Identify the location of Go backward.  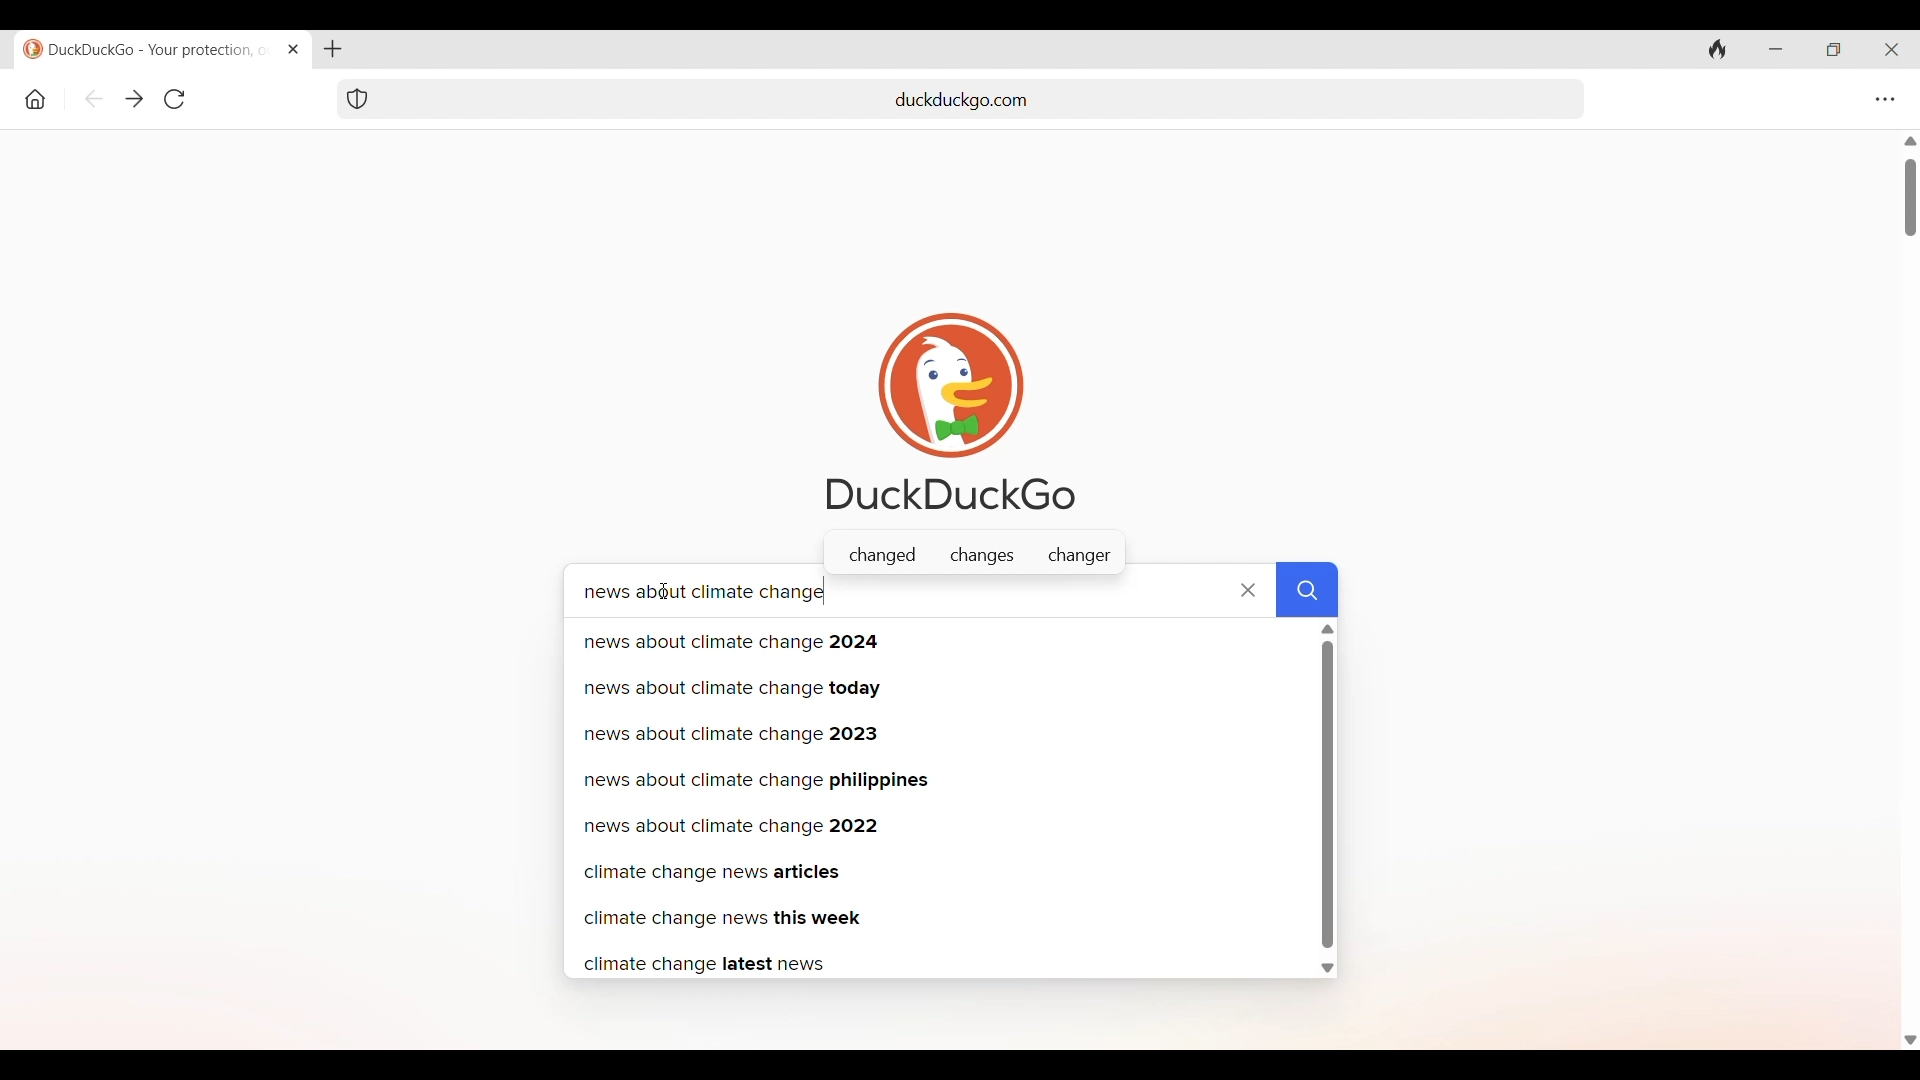
(94, 98).